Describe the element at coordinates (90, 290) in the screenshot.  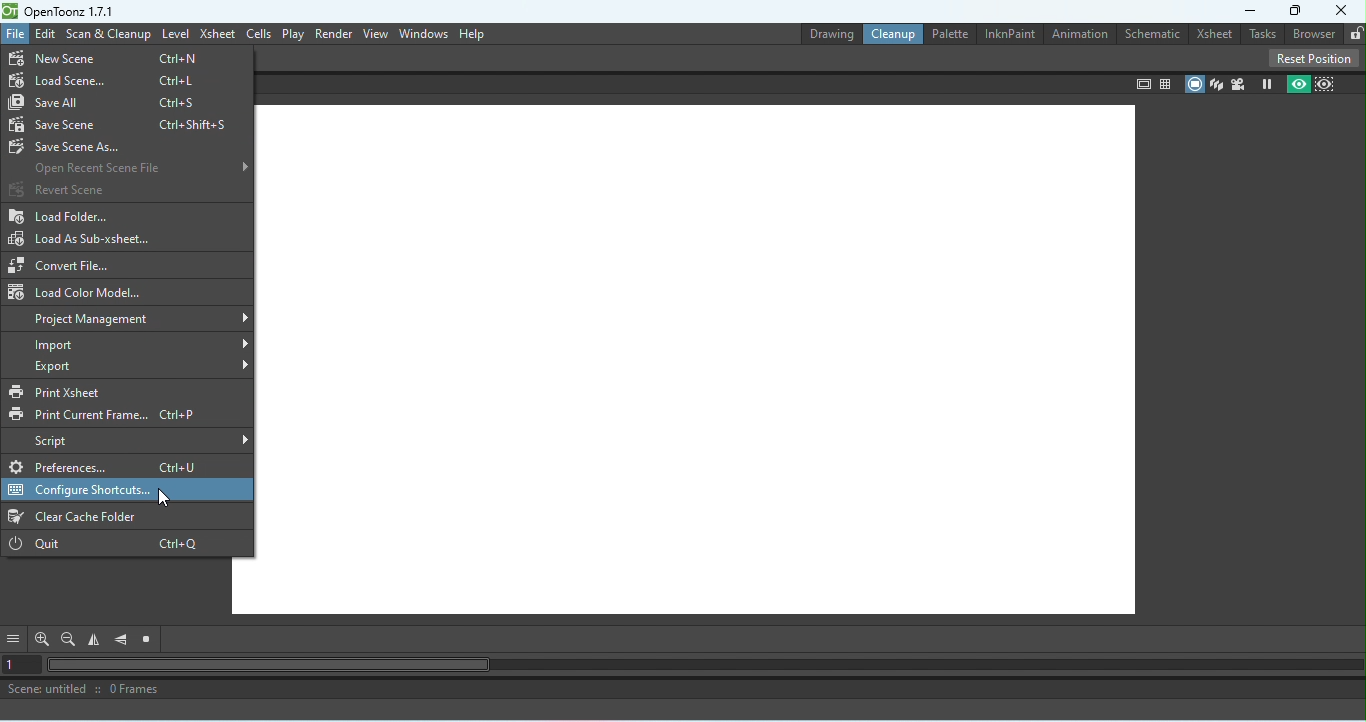
I see `Load color Model` at that location.